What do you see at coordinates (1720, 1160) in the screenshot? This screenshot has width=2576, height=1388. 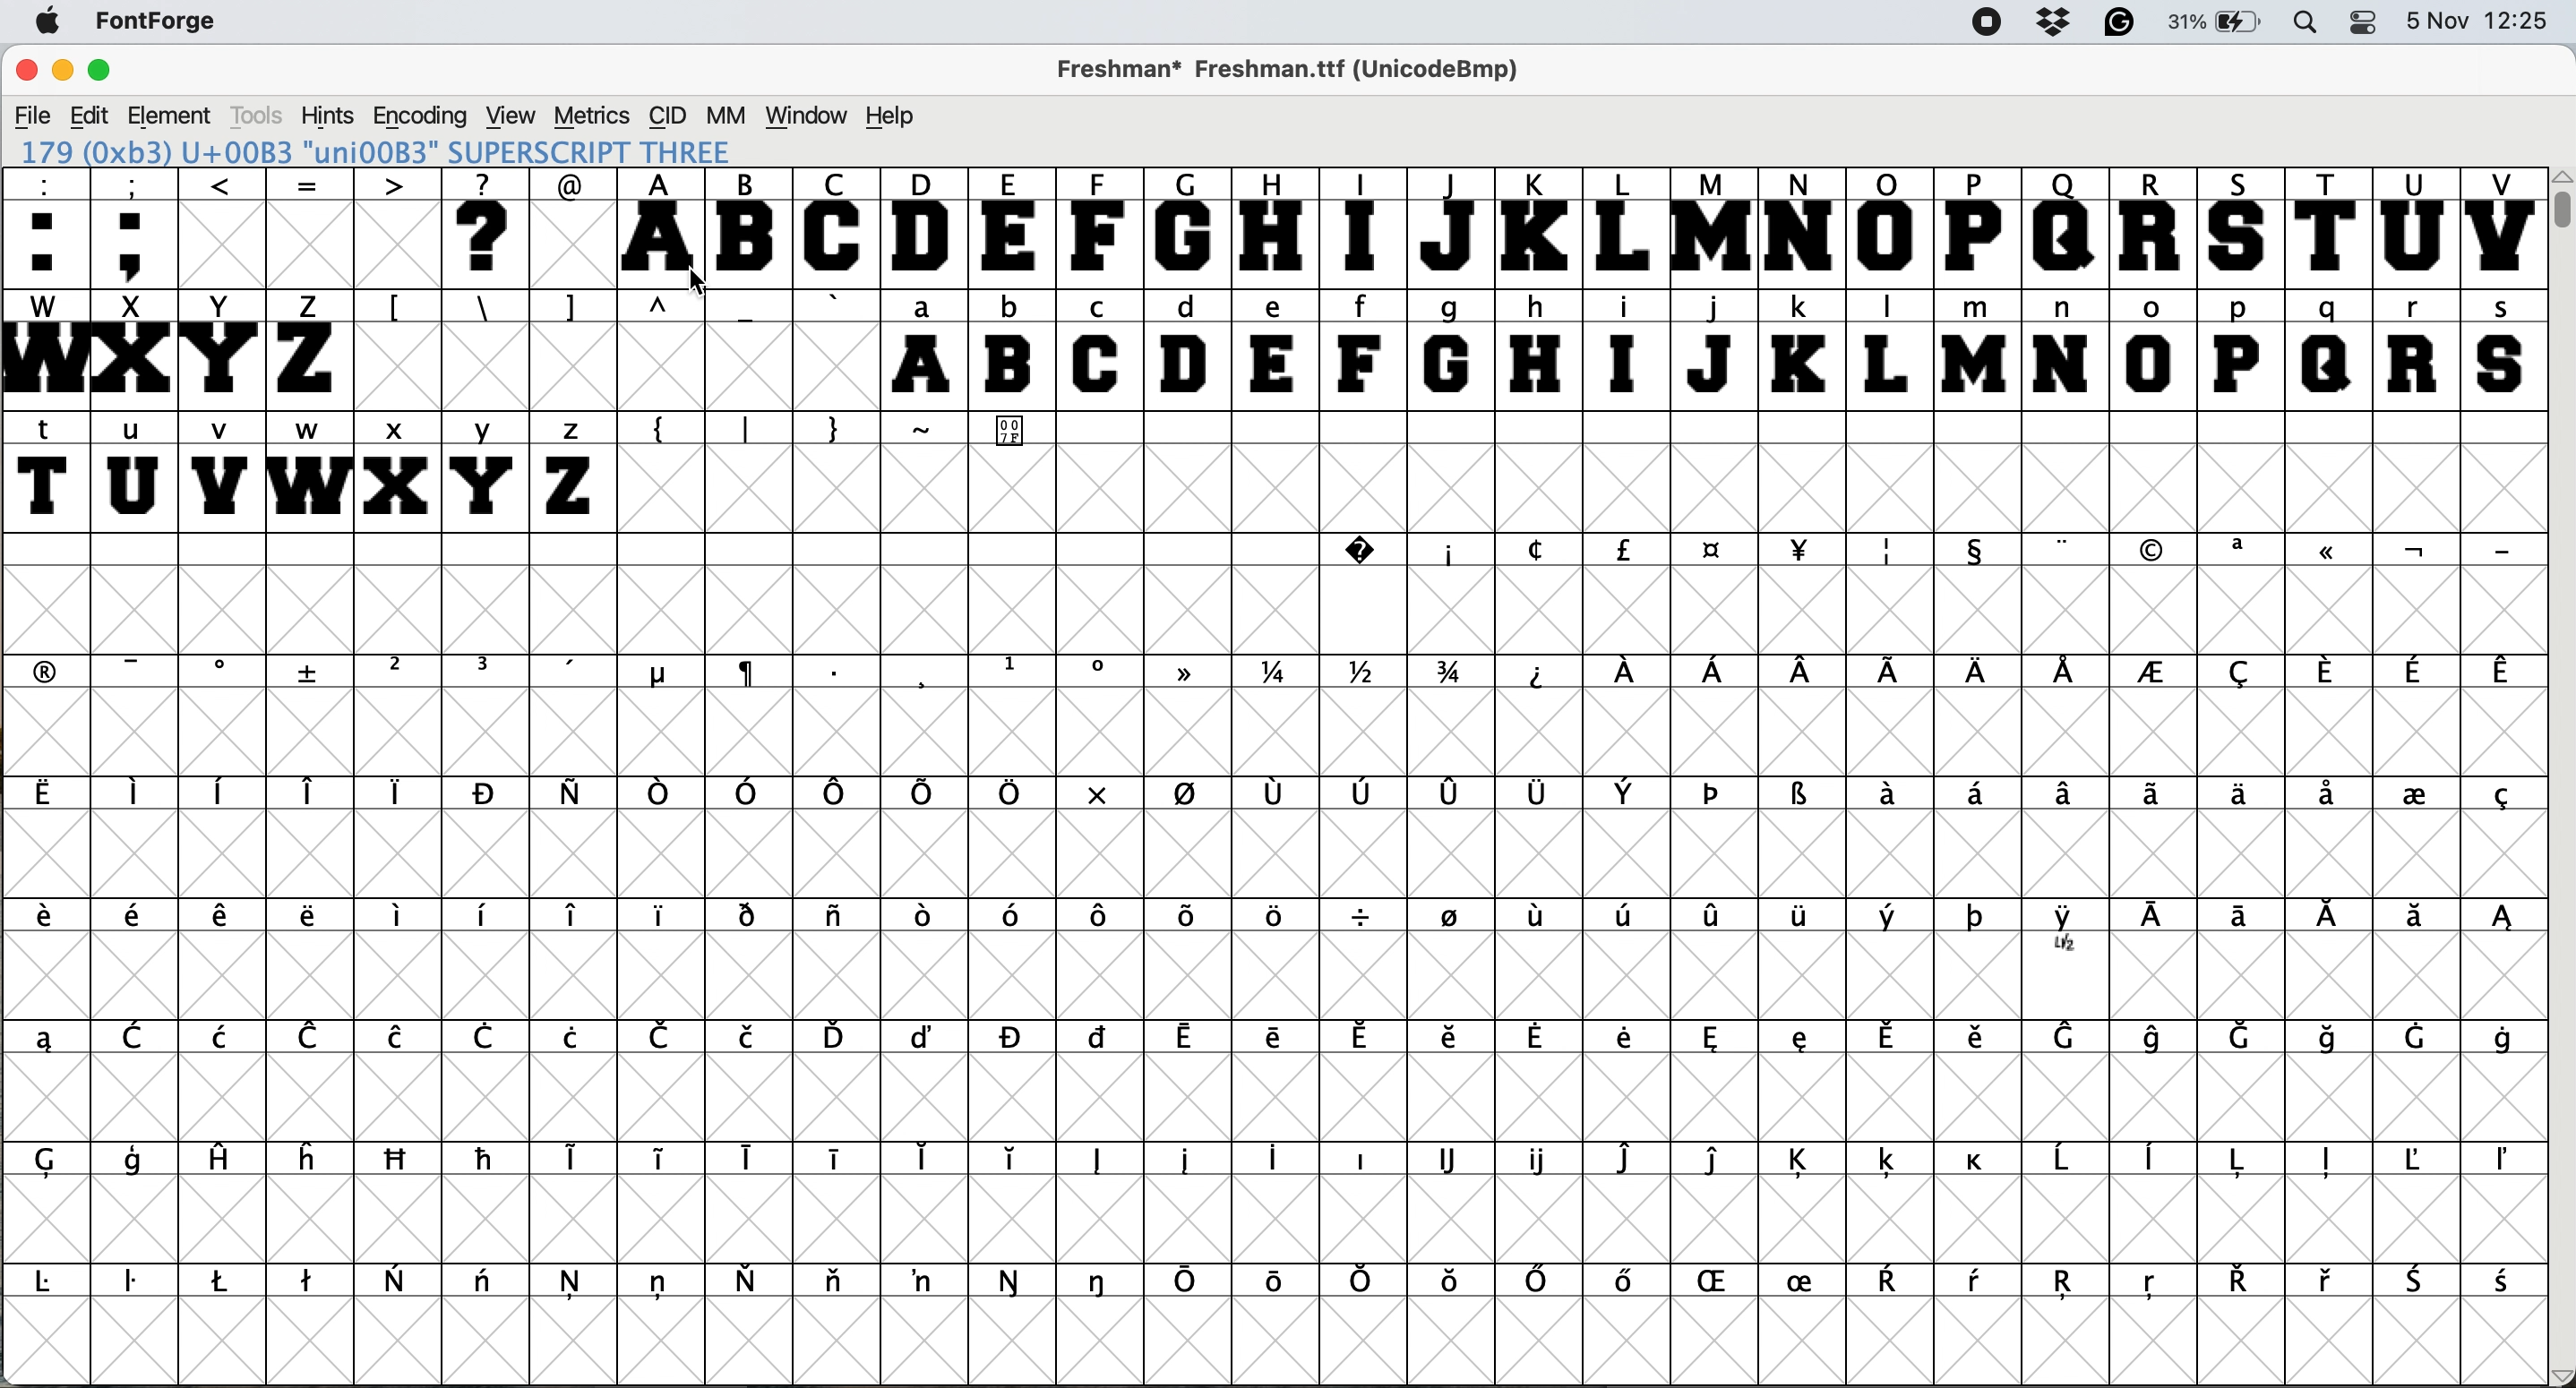 I see `symbol` at bounding box center [1720, 1160].